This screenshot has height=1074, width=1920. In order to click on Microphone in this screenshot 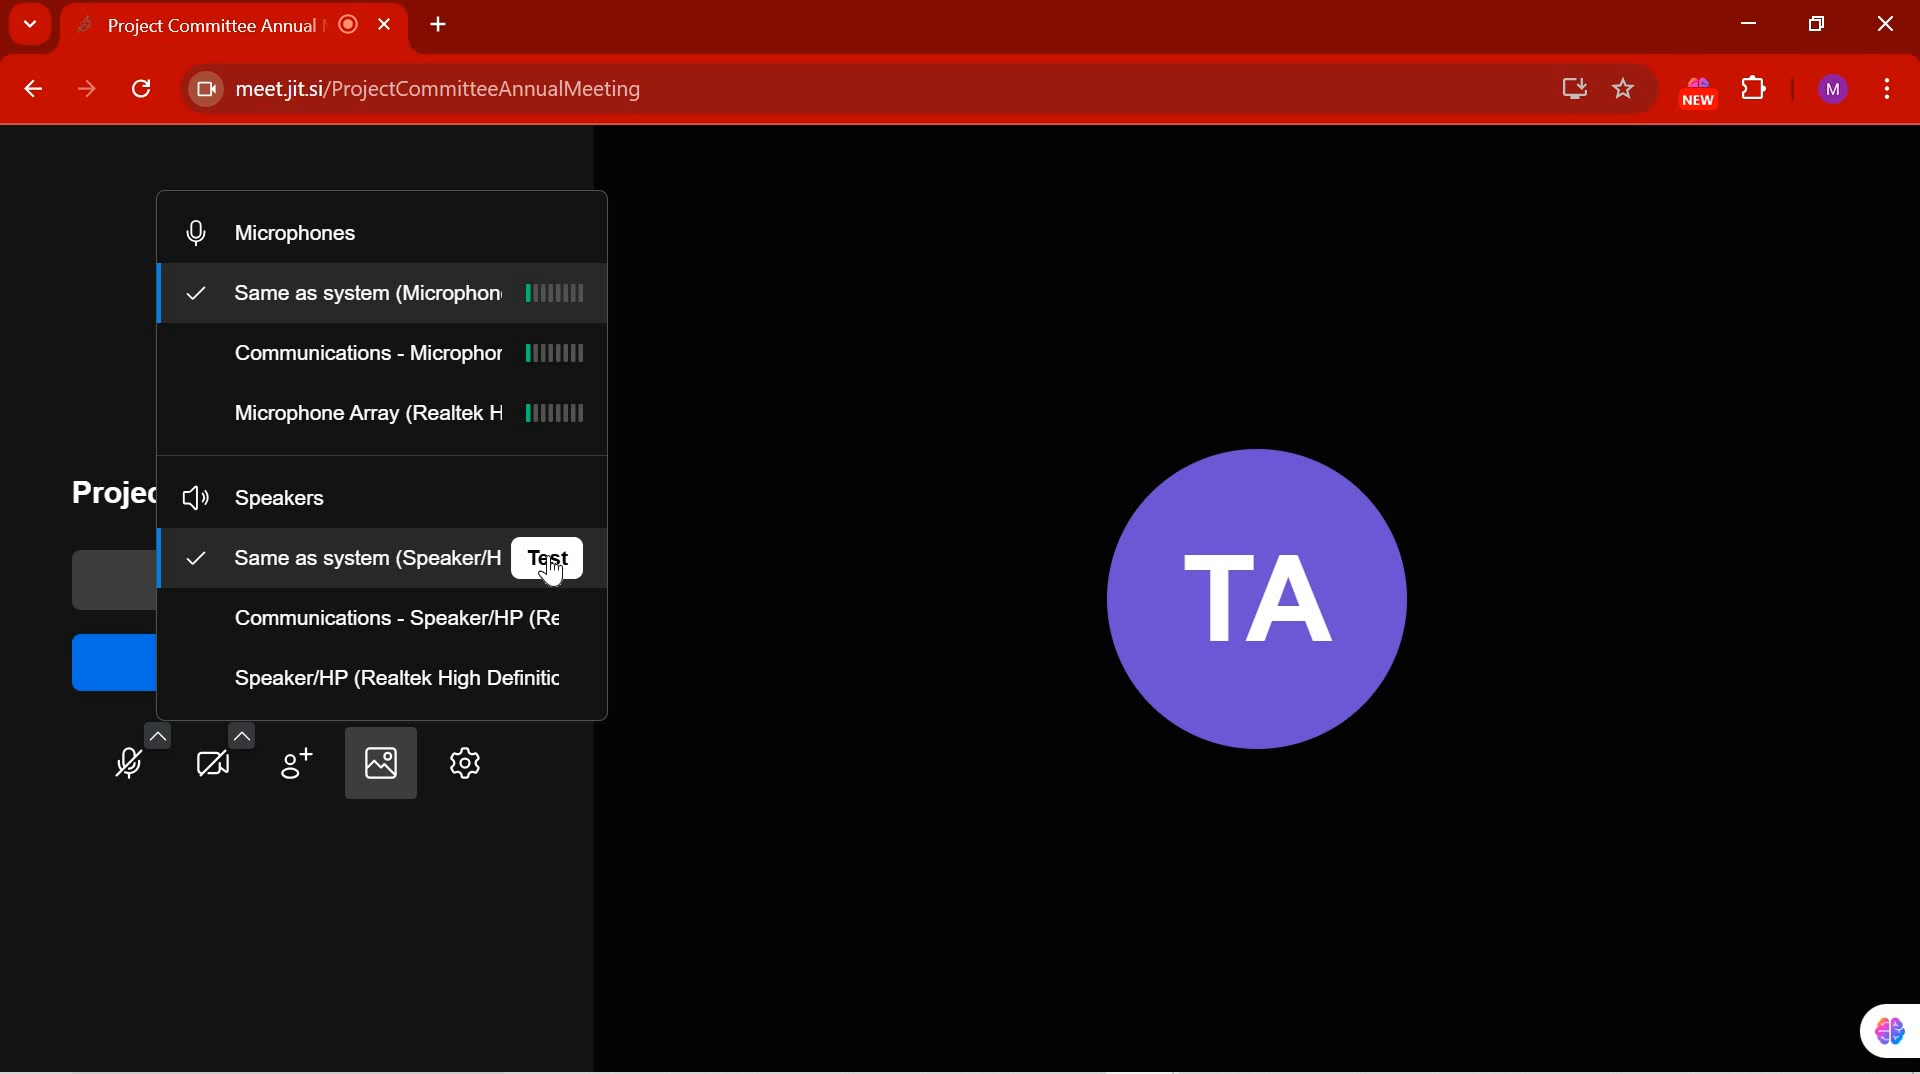, I will do `click(144, 751)`.